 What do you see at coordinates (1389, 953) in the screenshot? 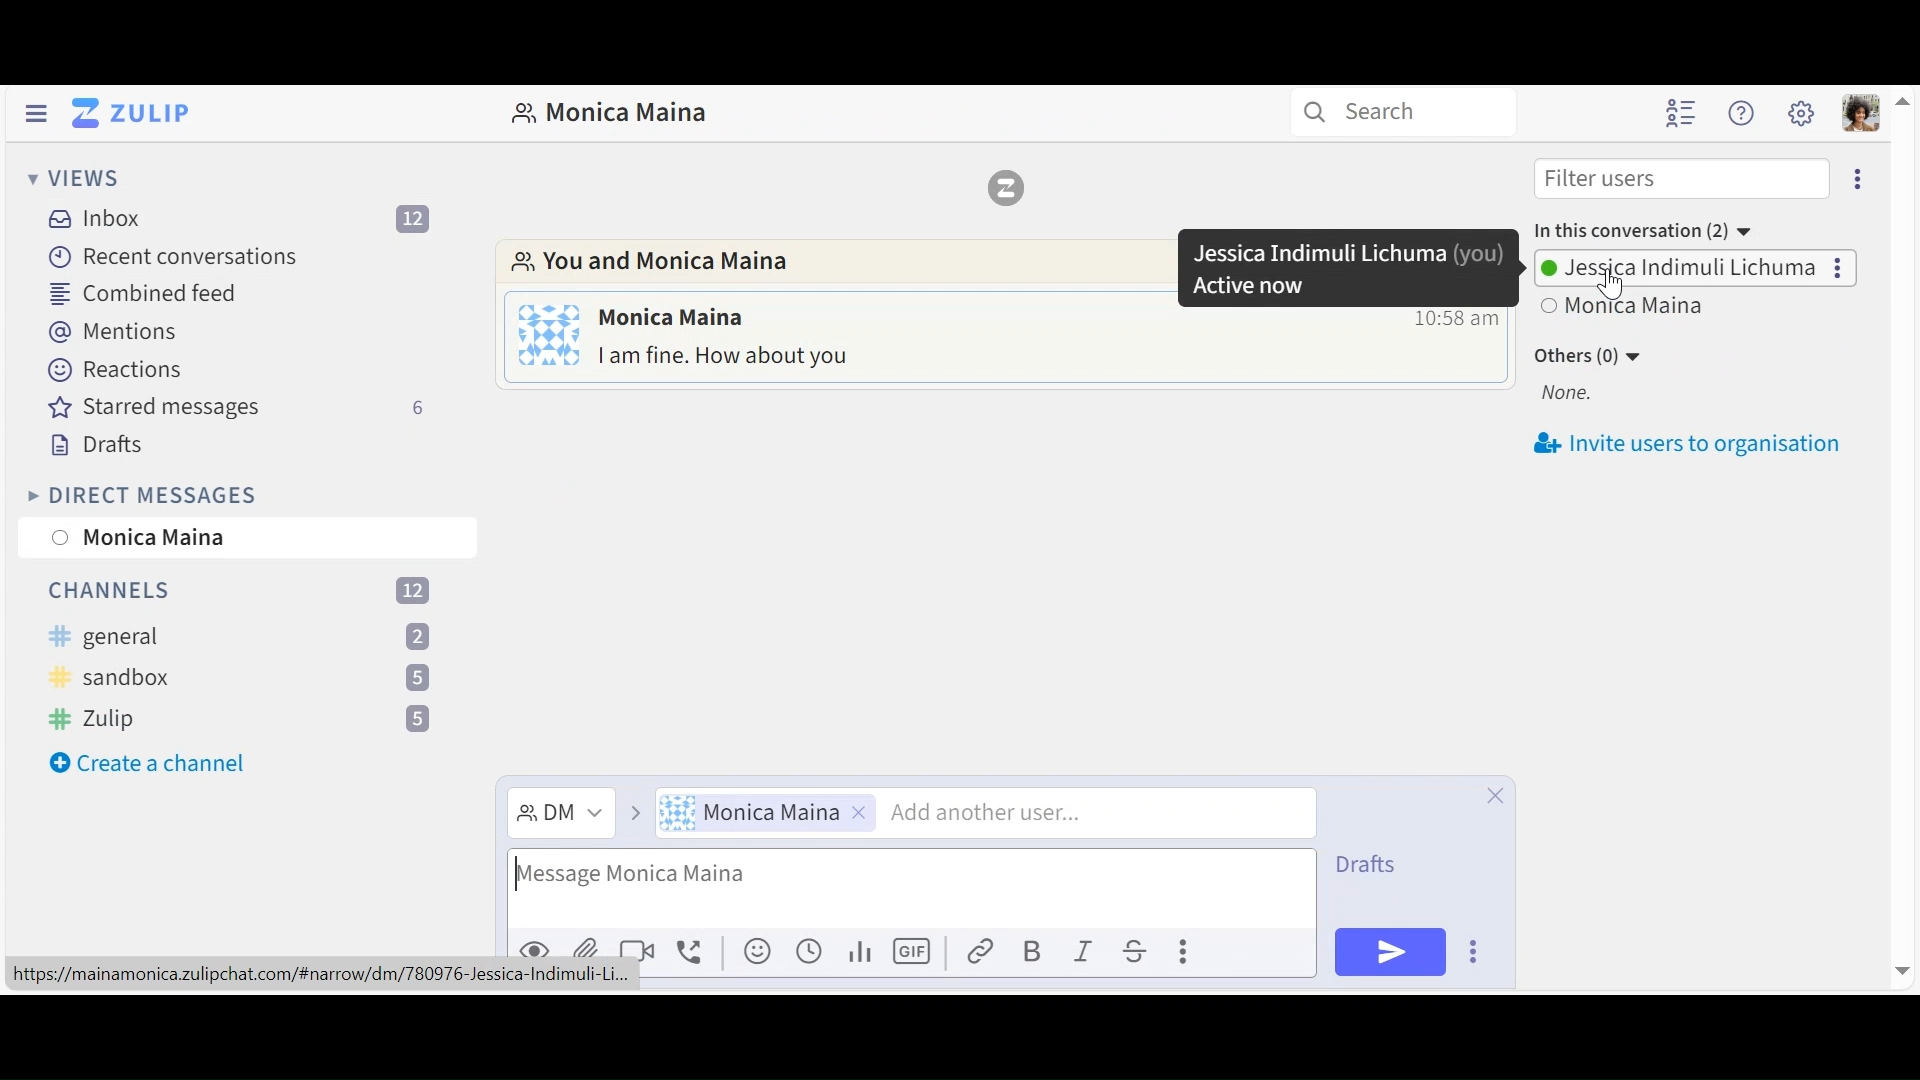
I see `Send` at bounding box center [1389, 953].